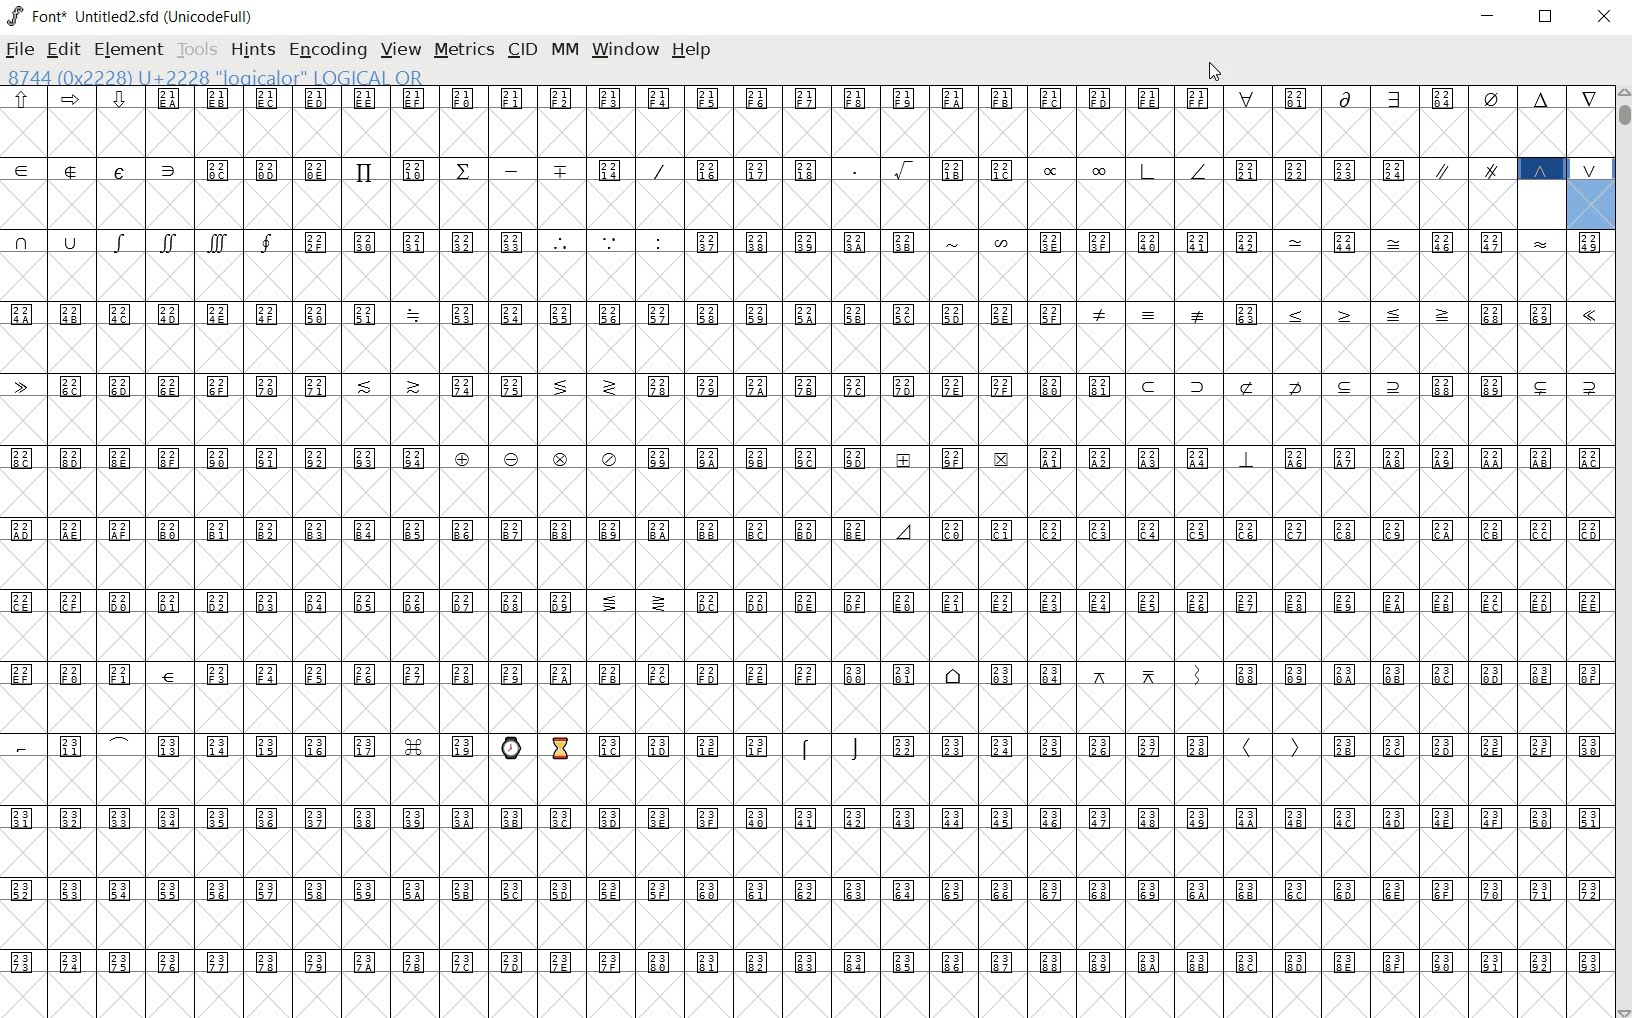  I want to click on 8744 (0x2228) U+2228 "logicalor" LOGICAL OR, so click(1583, 205).